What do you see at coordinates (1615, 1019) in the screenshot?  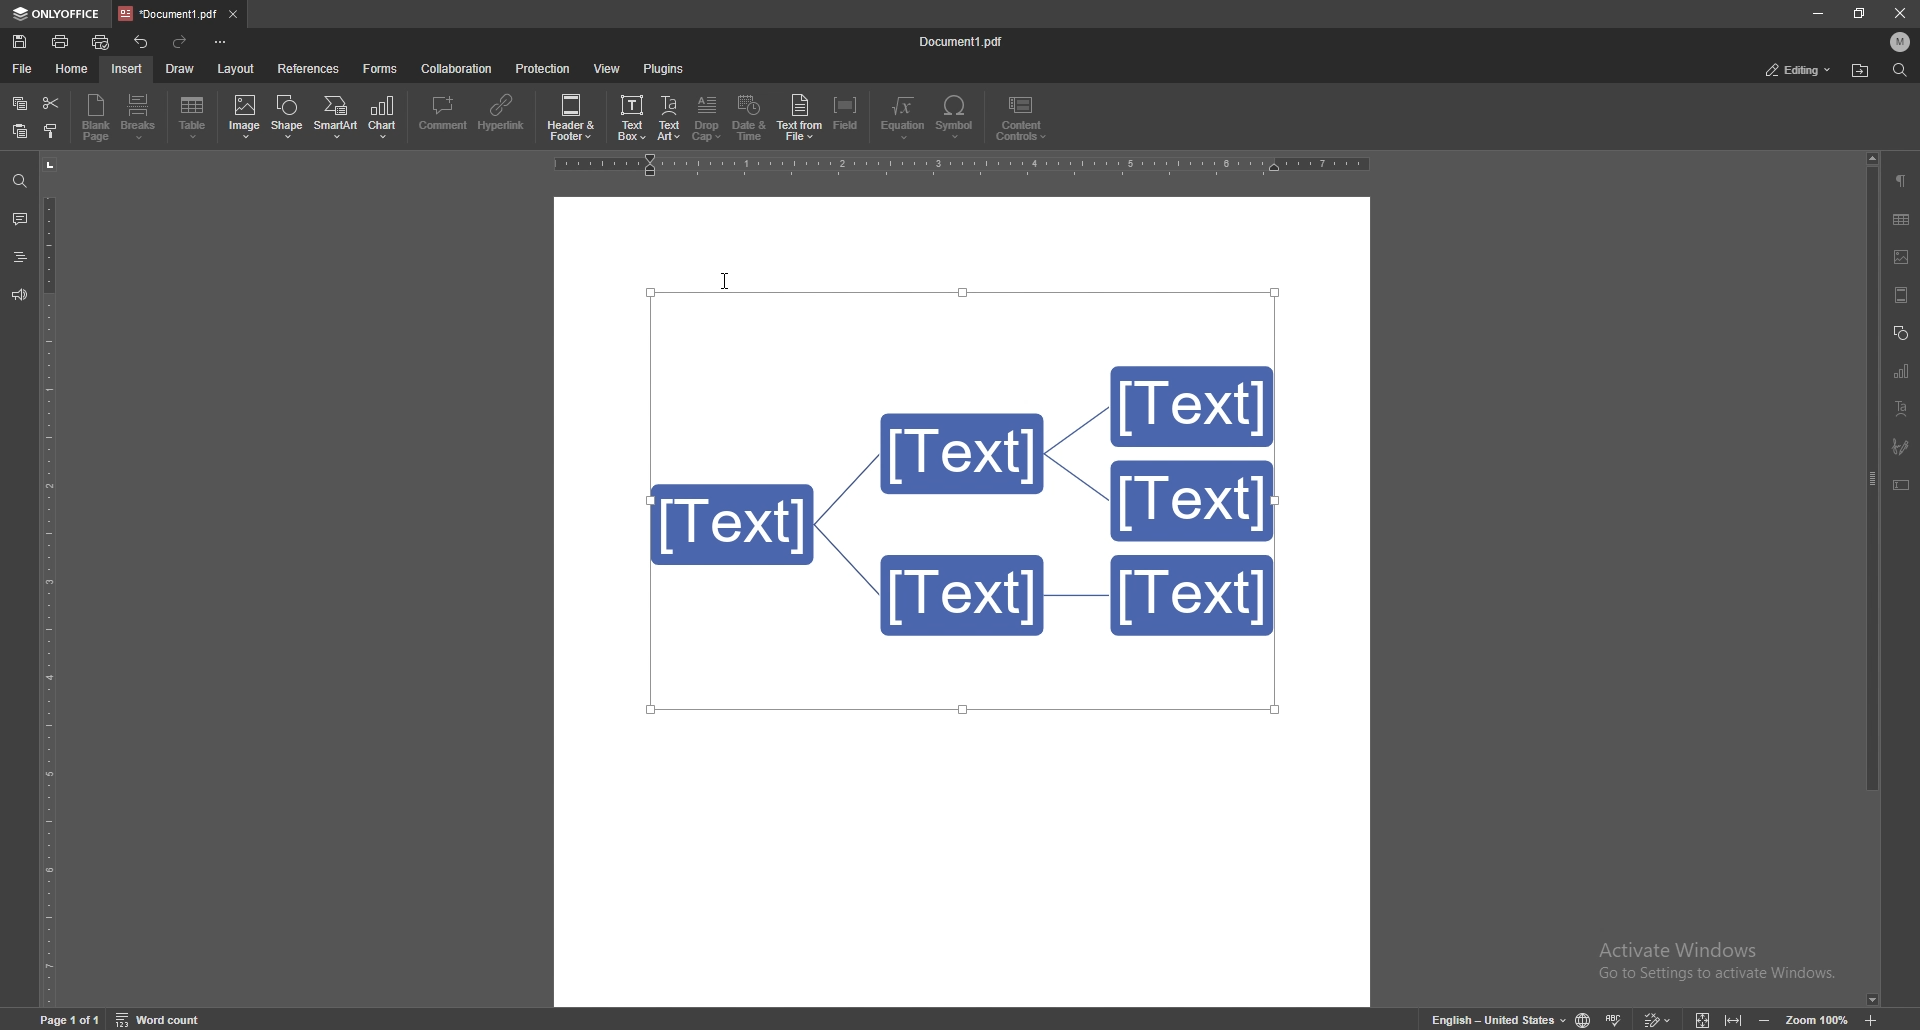 I see `spell check` at bounding box center [1615, 1019].